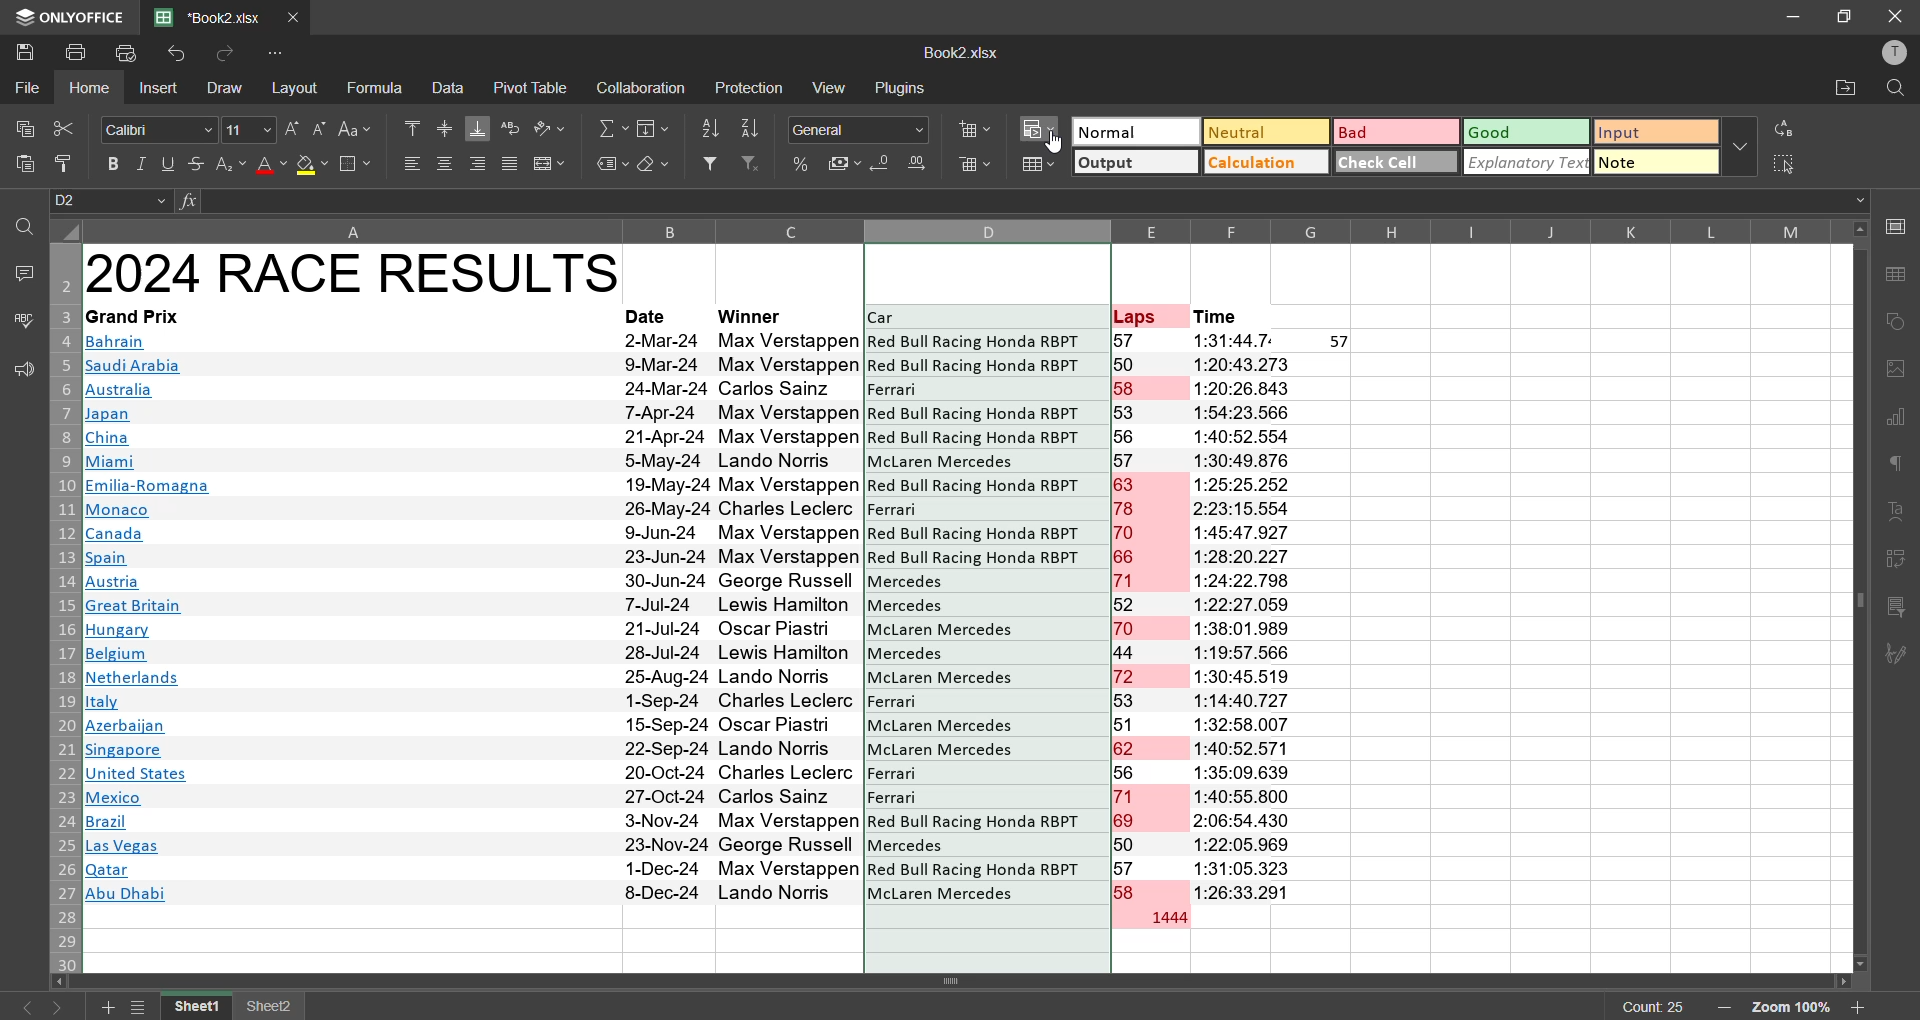 The height and width of the screenshot is (1020, 1920). I want to click on fields, so click(656, 128).